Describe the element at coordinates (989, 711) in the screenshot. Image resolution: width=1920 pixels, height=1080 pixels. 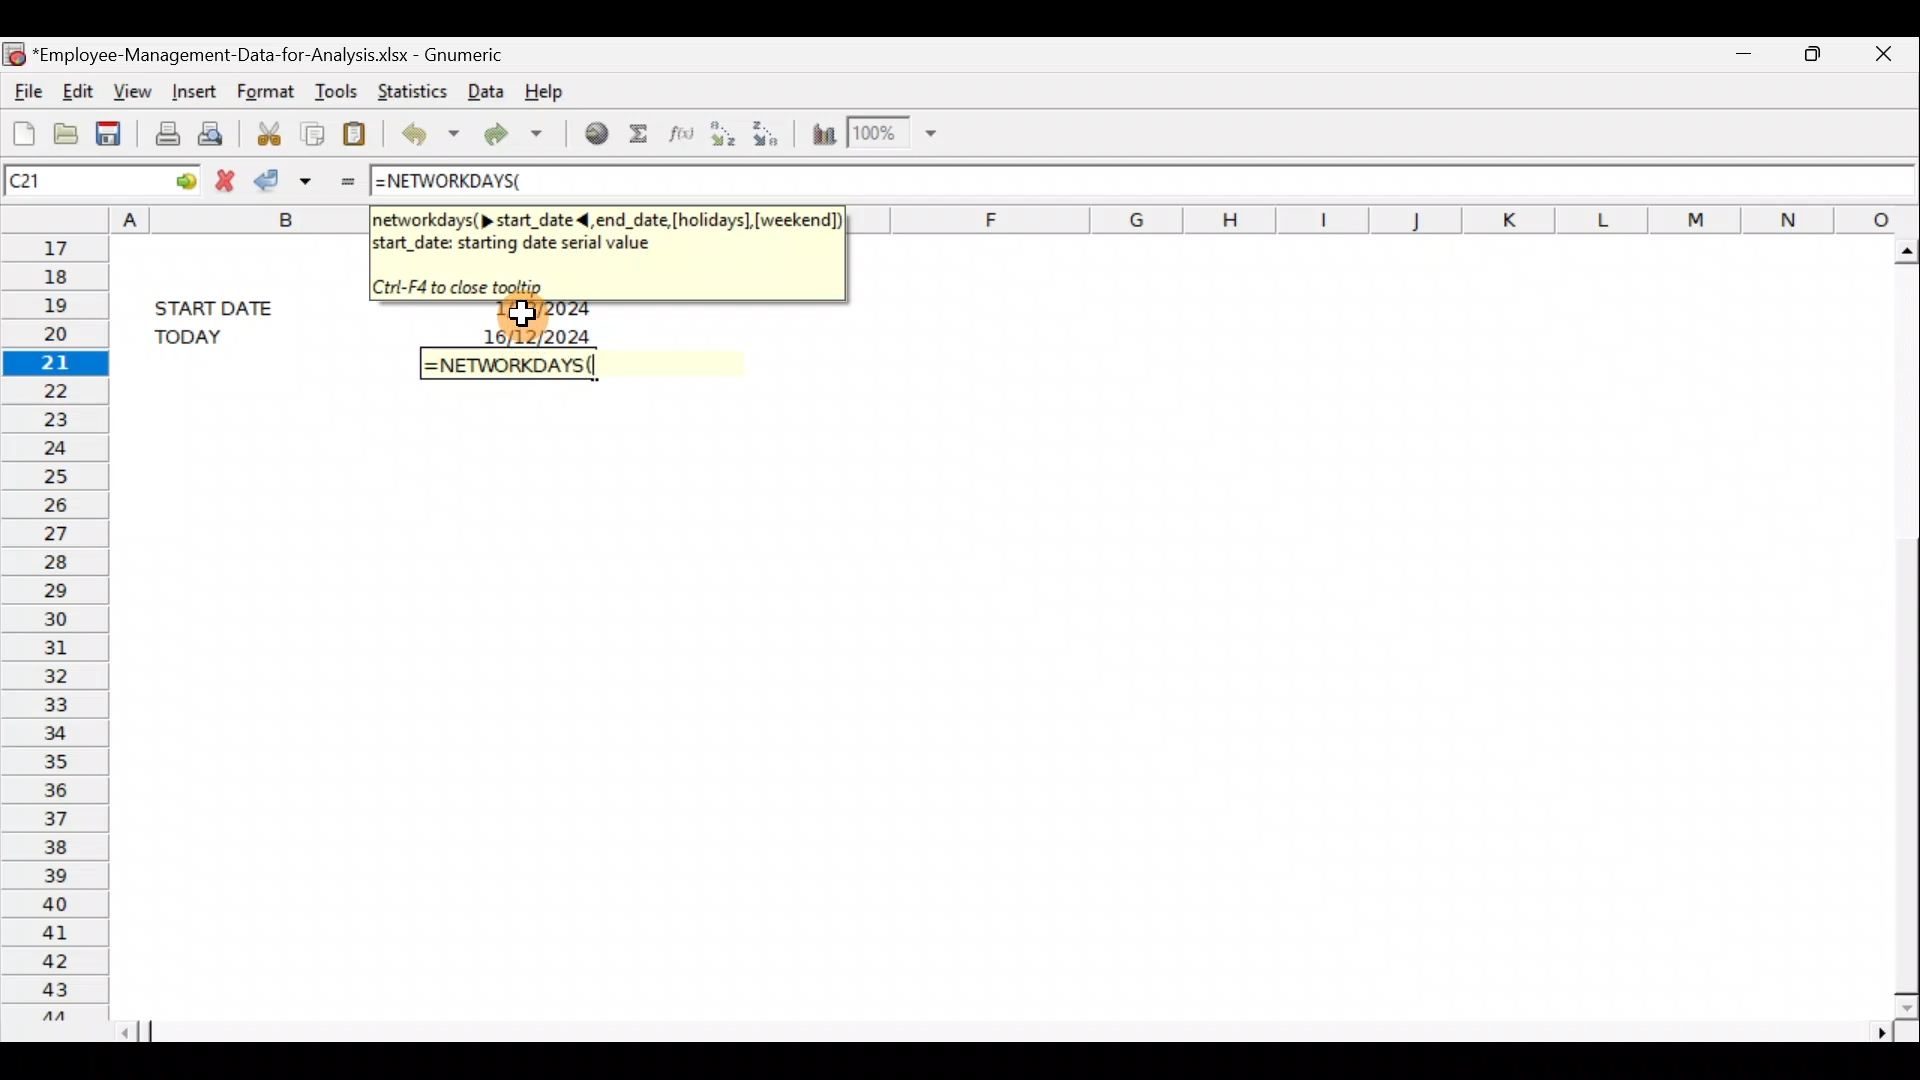
I see `Cells` at that location.